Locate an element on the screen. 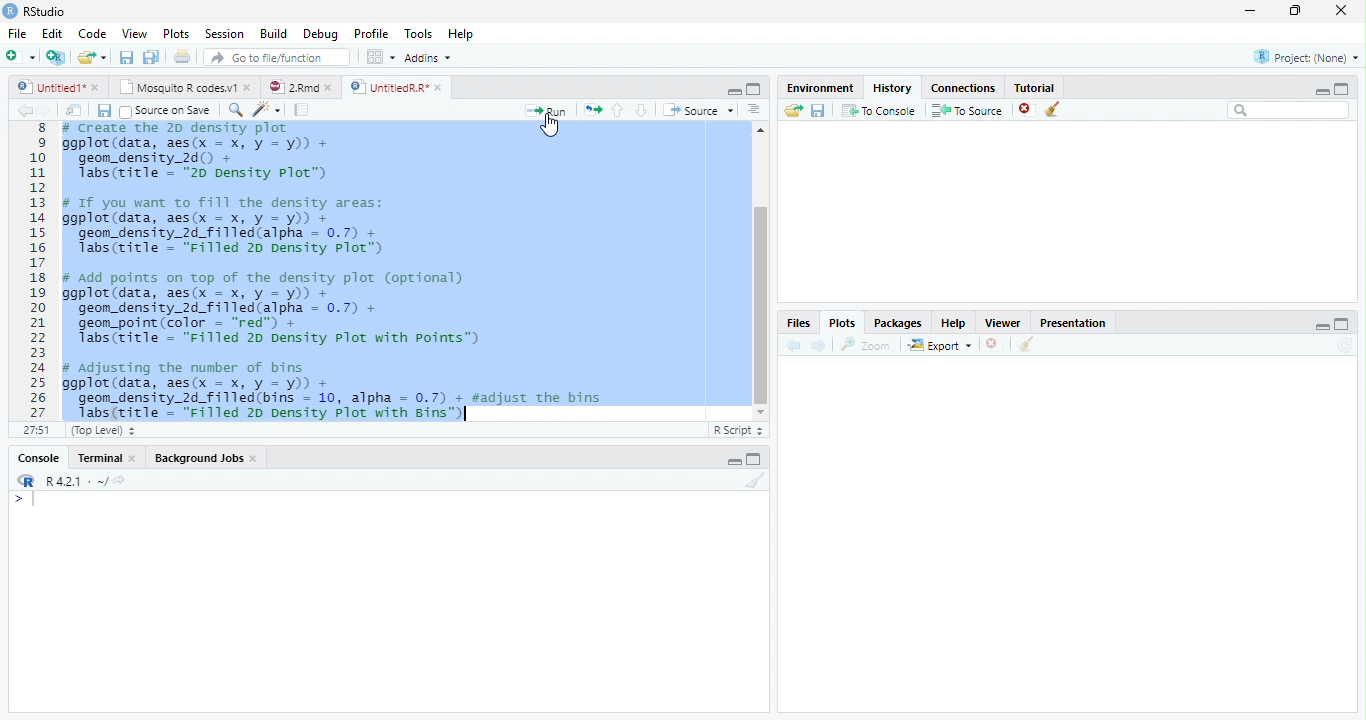 Image resolution: width=1366 pixels, height=720 pixels. close is located at coordinates (256, 460).